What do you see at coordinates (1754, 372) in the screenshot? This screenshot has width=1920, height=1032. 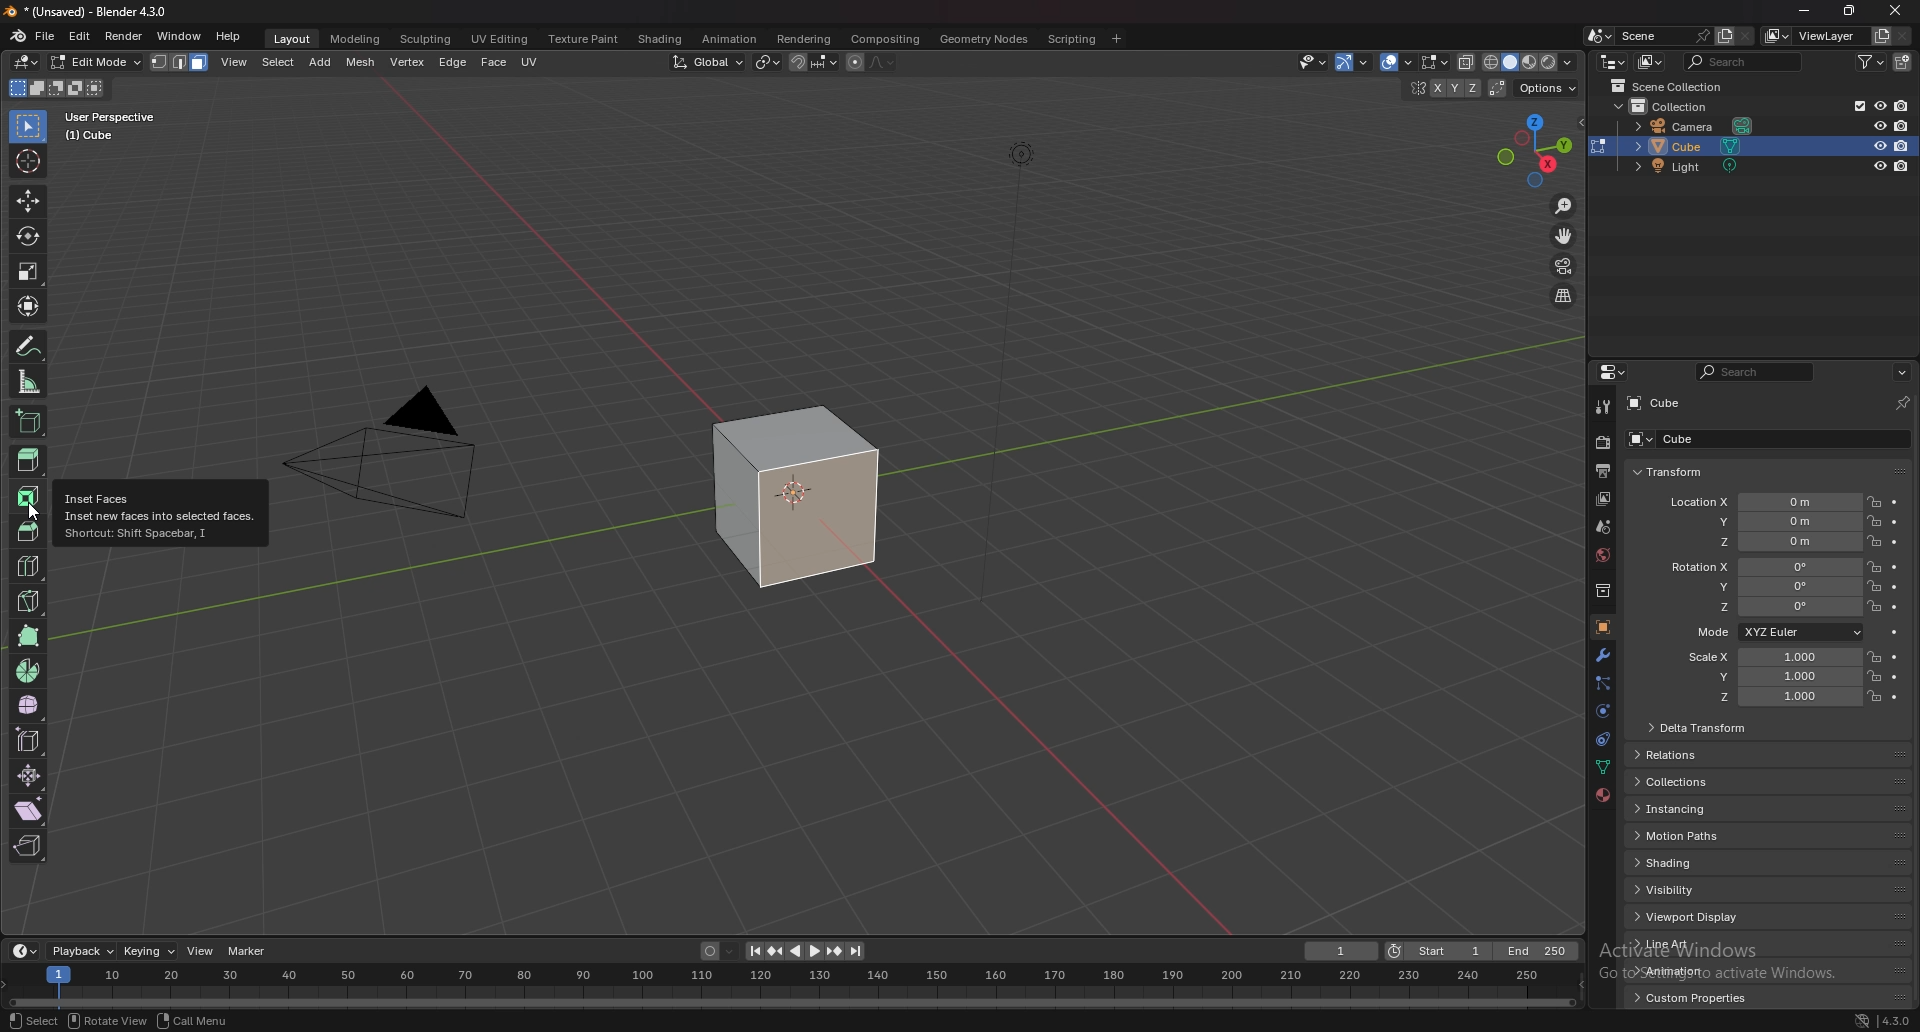 I see `search` at bounding box center [1754, 372].